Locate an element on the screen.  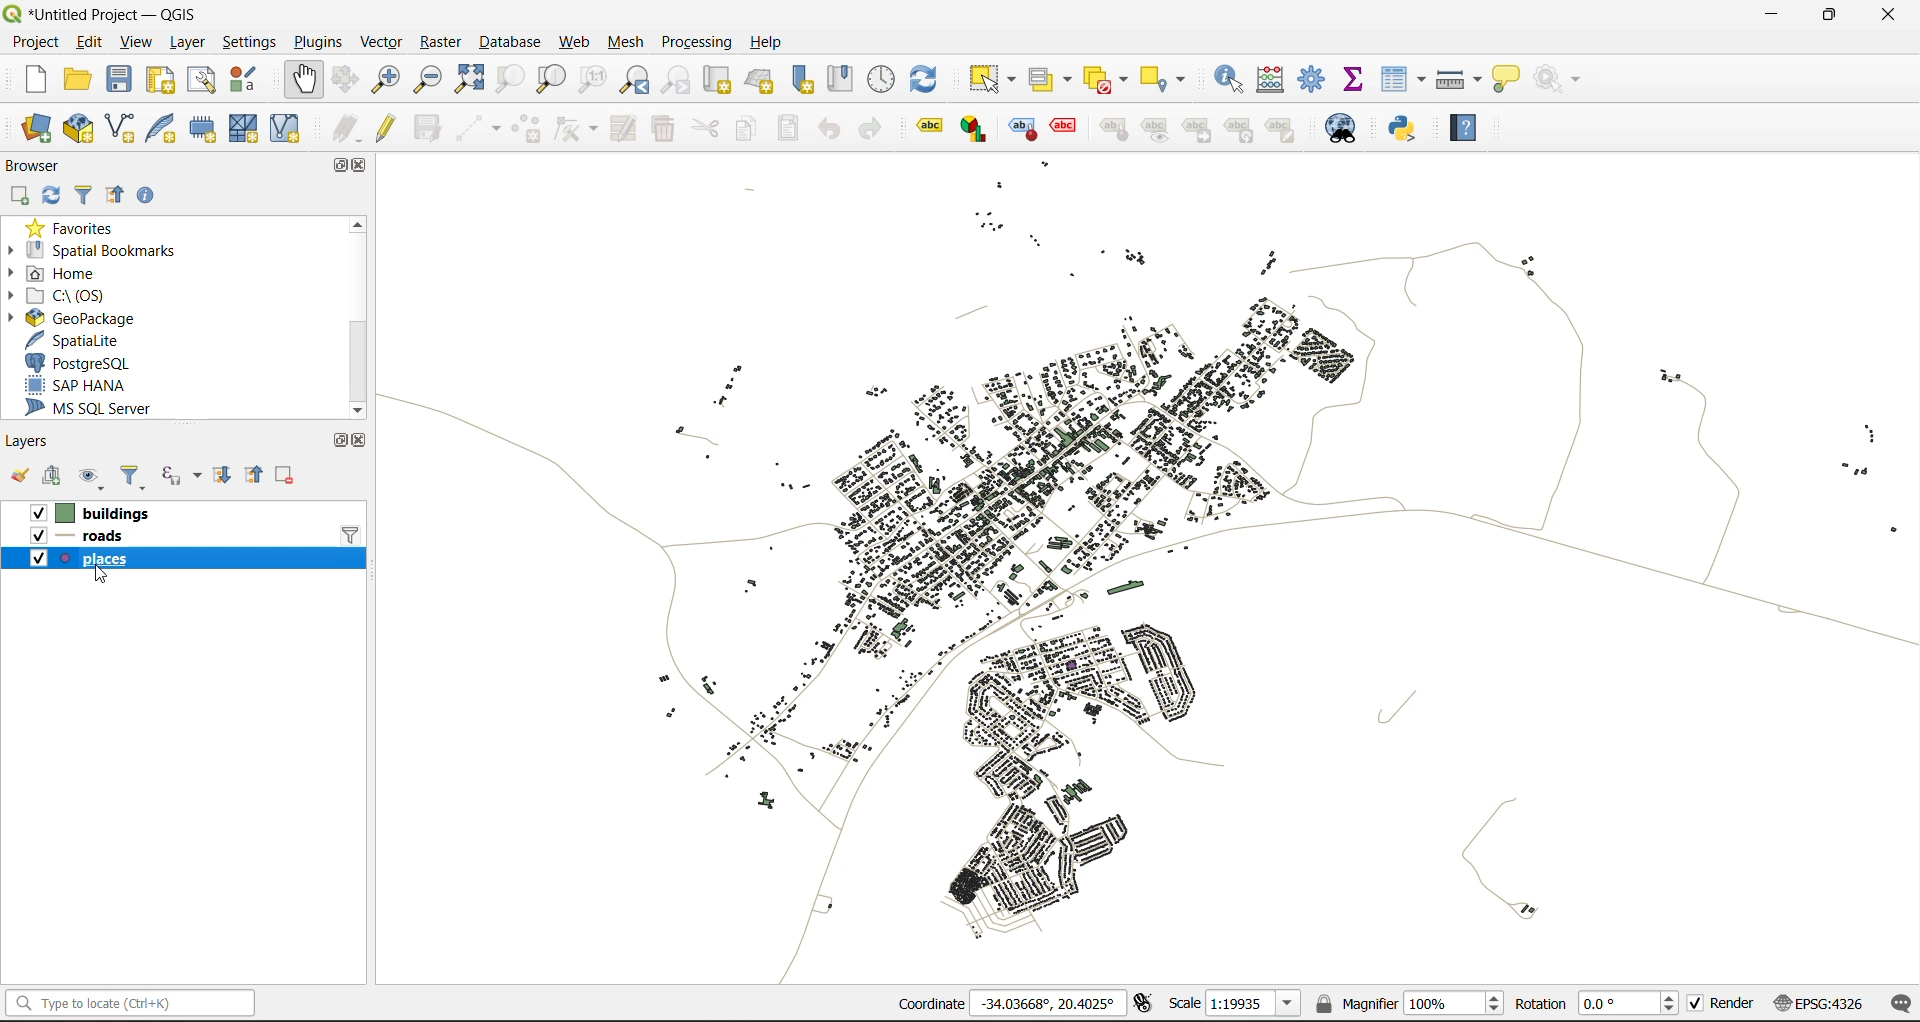
print layout is located at coordinates (167, 80).